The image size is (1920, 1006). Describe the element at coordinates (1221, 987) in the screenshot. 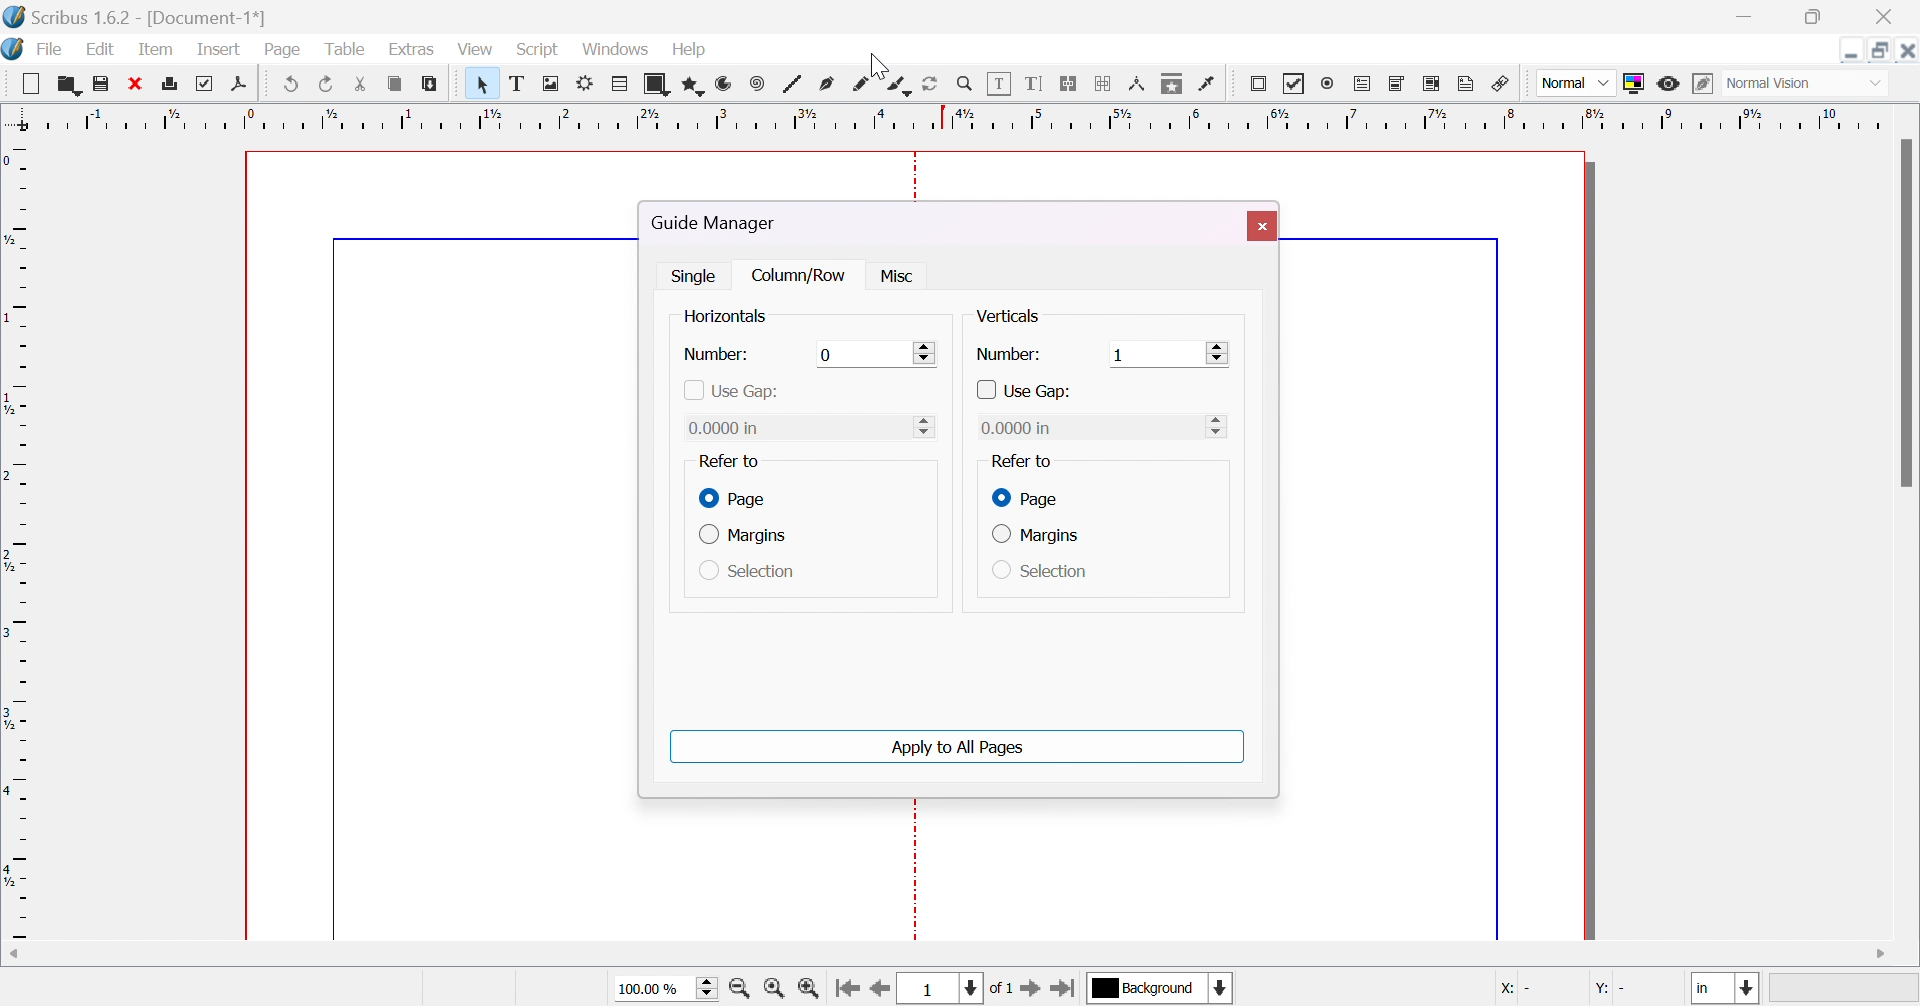

I see `select current layer` at that location.